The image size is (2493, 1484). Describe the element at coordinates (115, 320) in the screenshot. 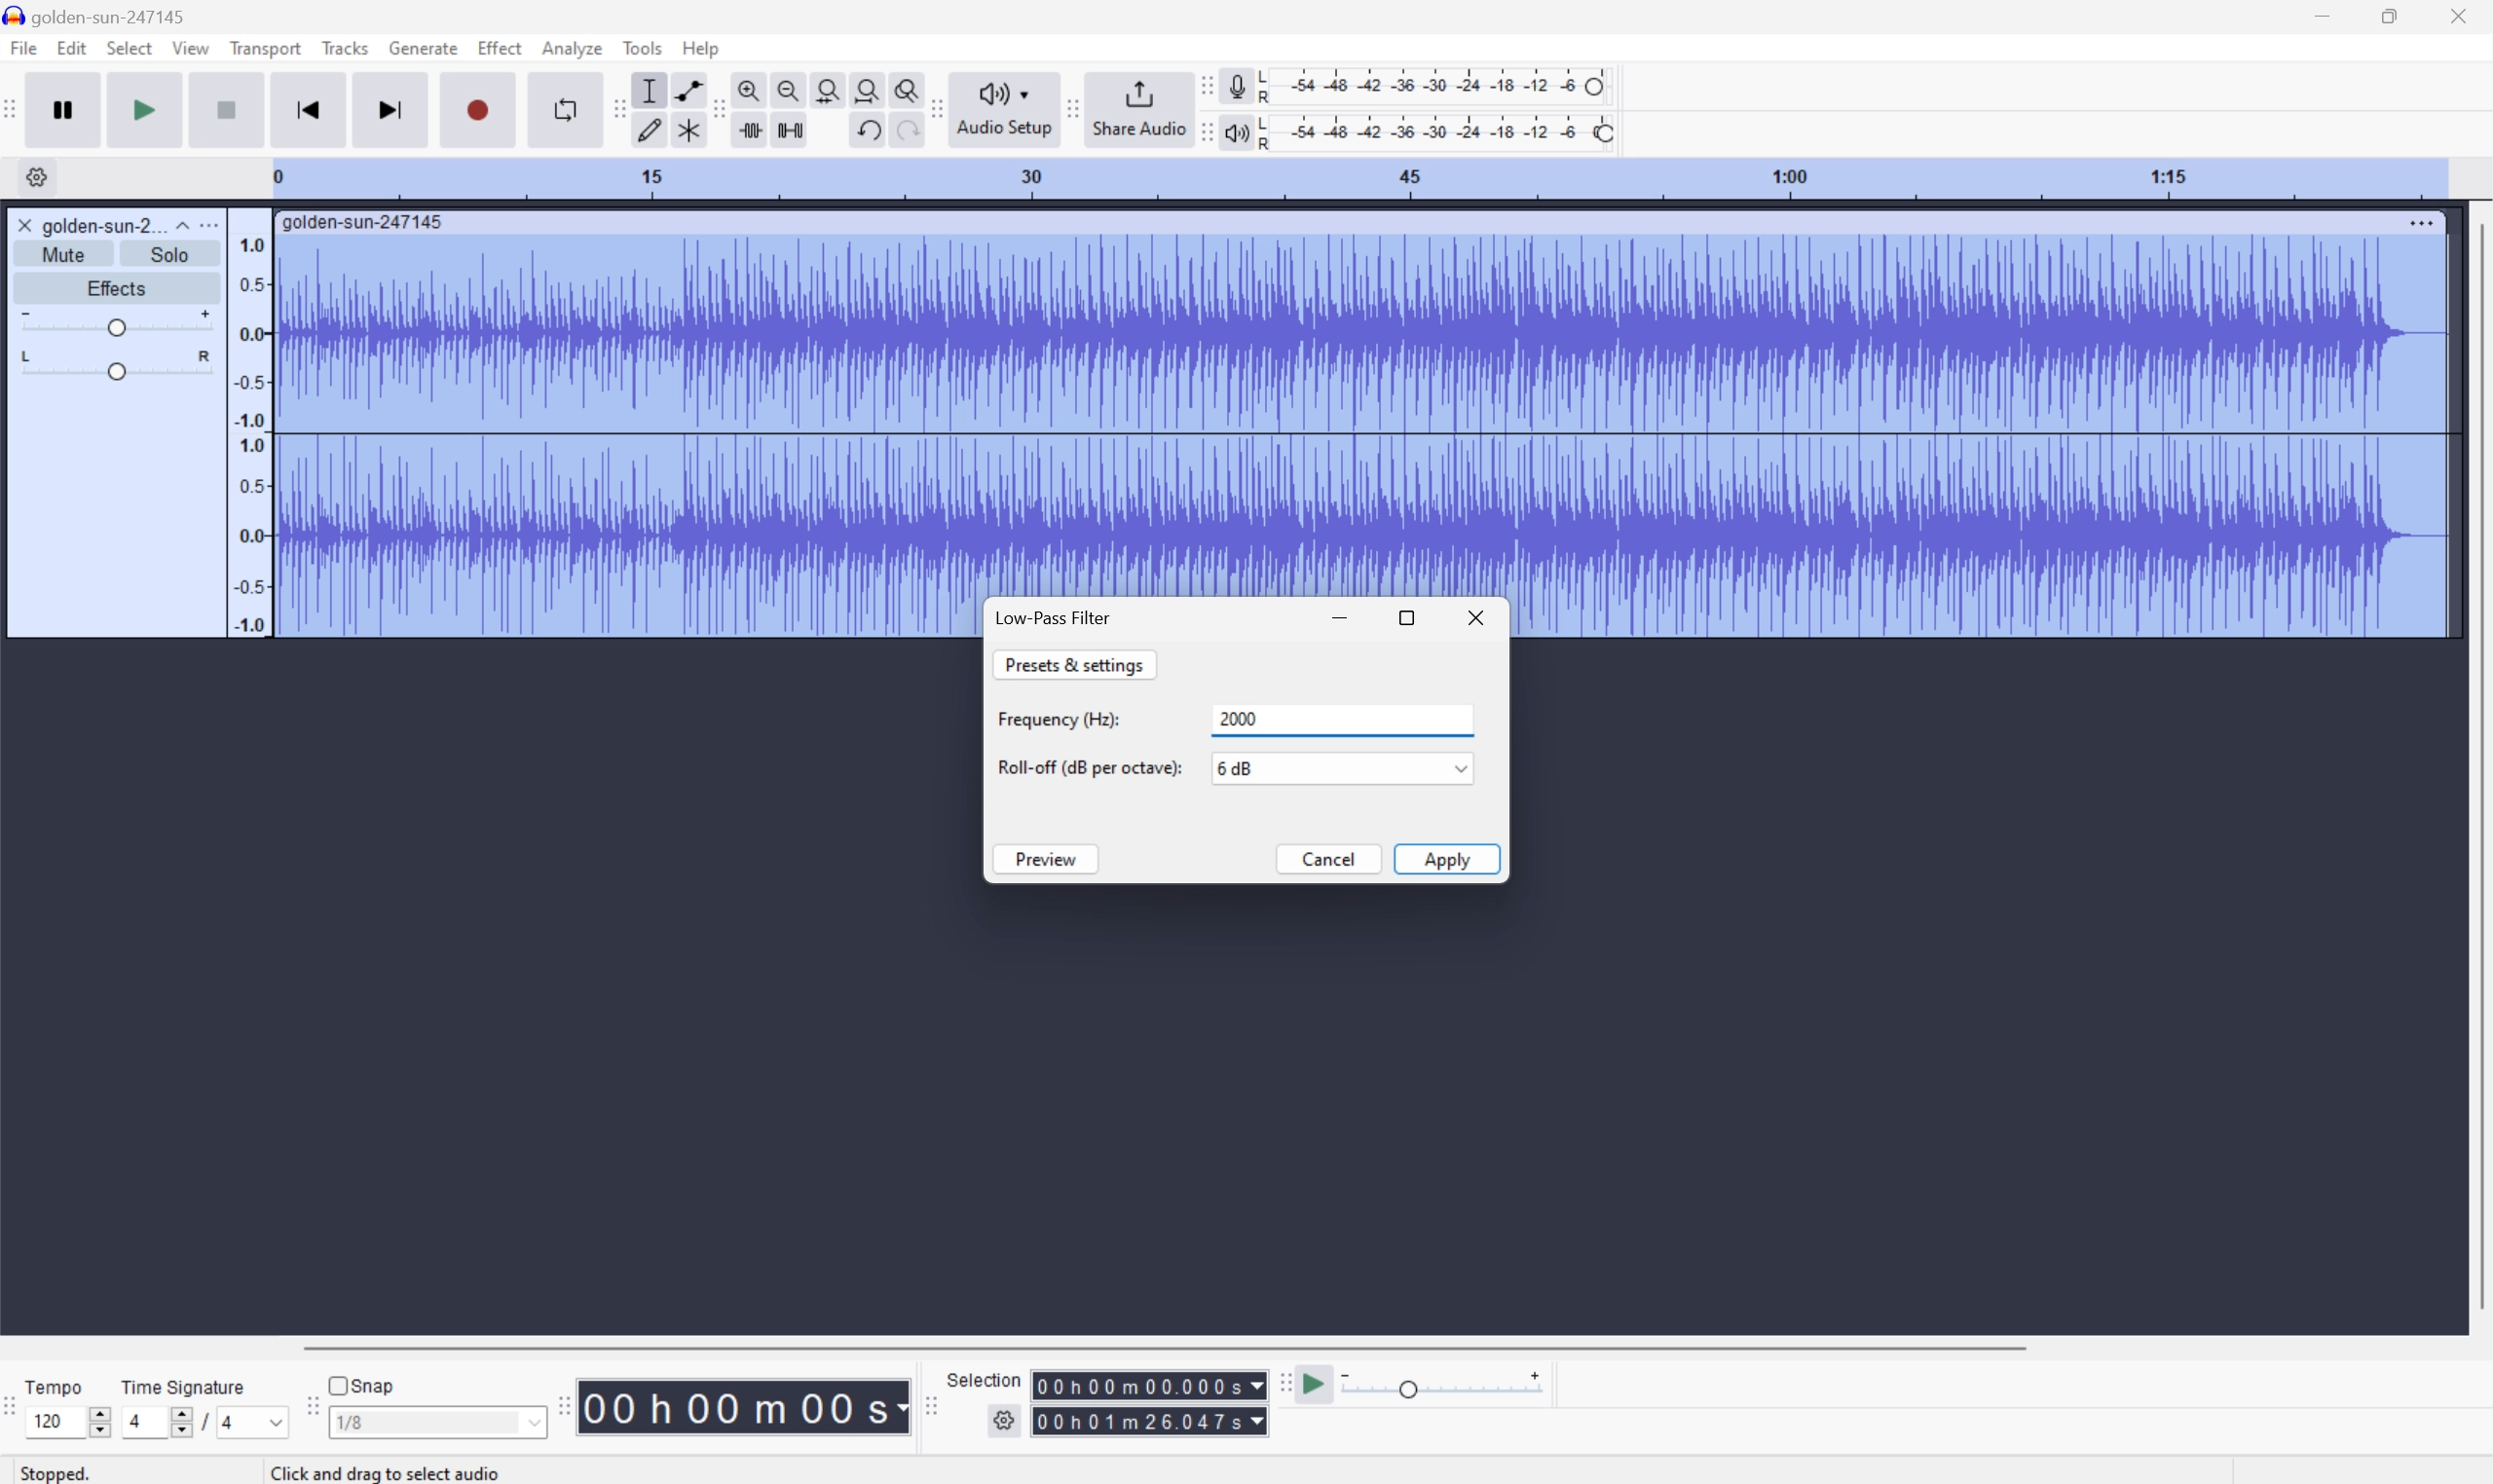

I see `Slider` at that location.